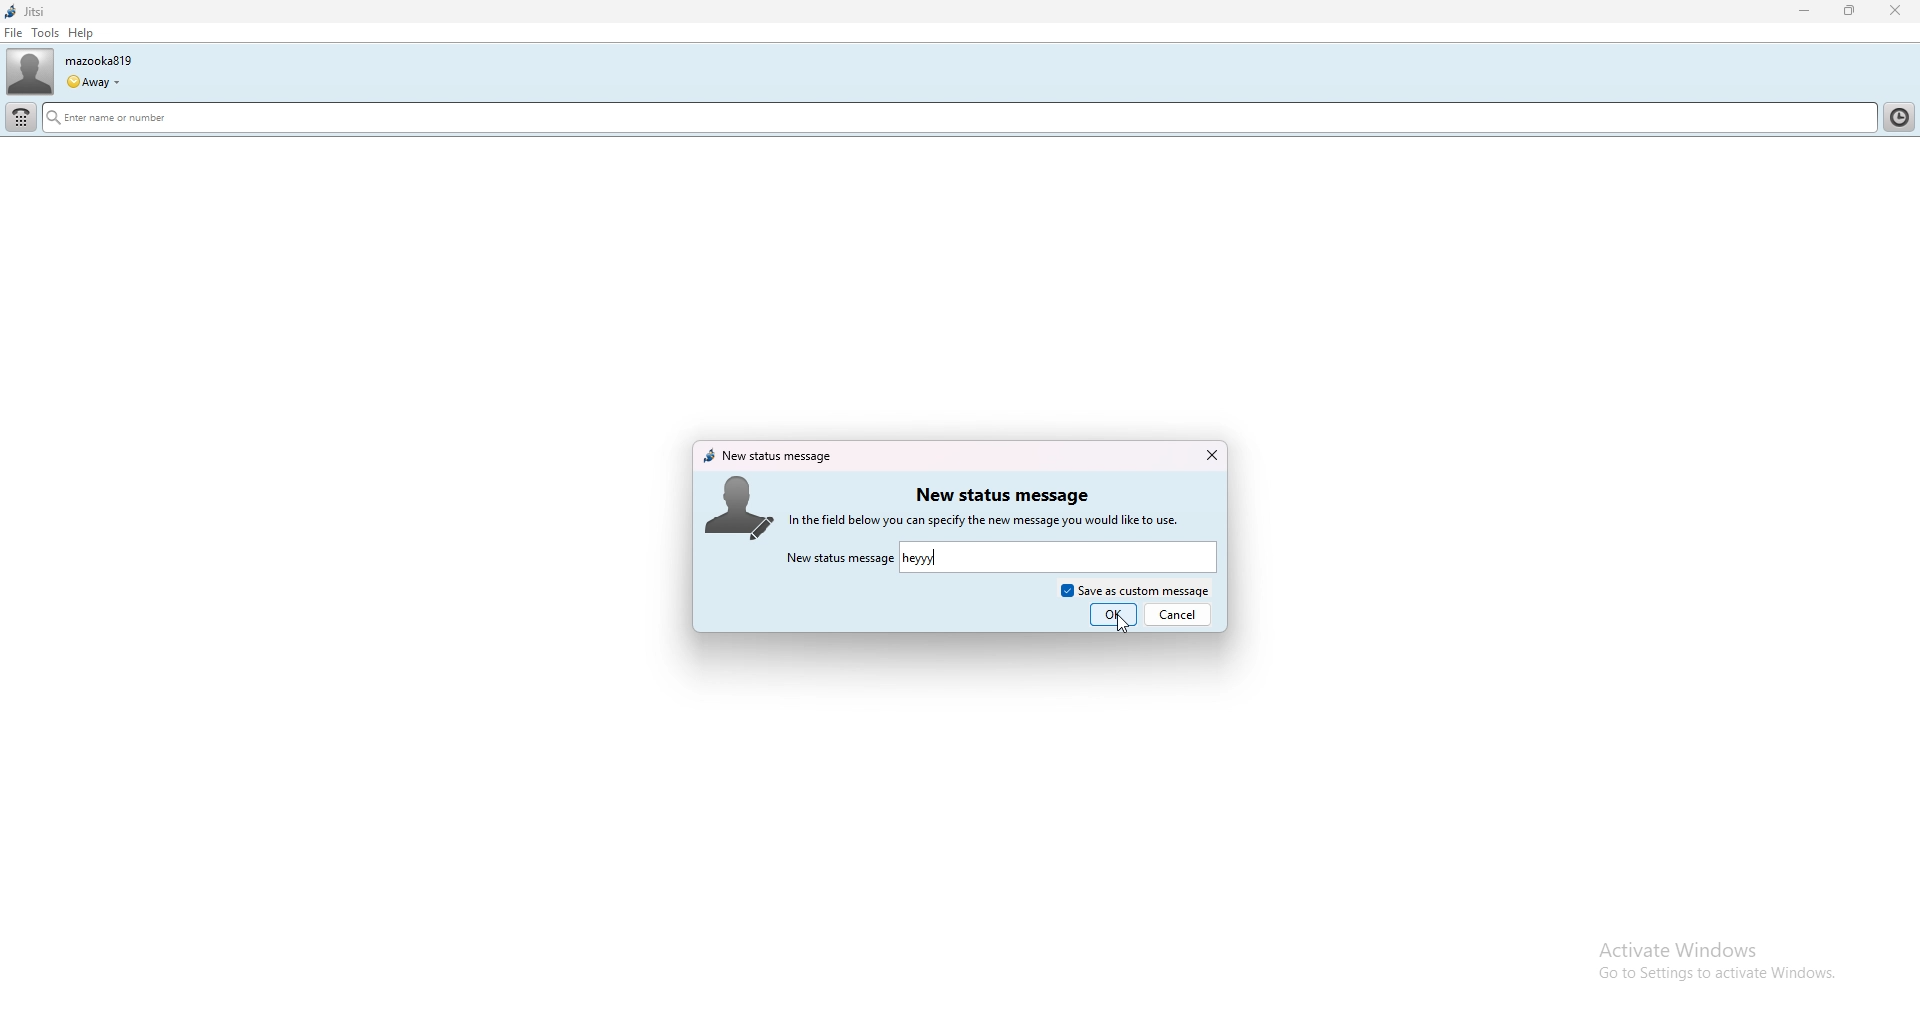 The height and width of the screenshot is (1032, 1920). What do you see at coordinates (1210, 455) in the screenshot?
I see `close` at bounding box center [1210, 455].